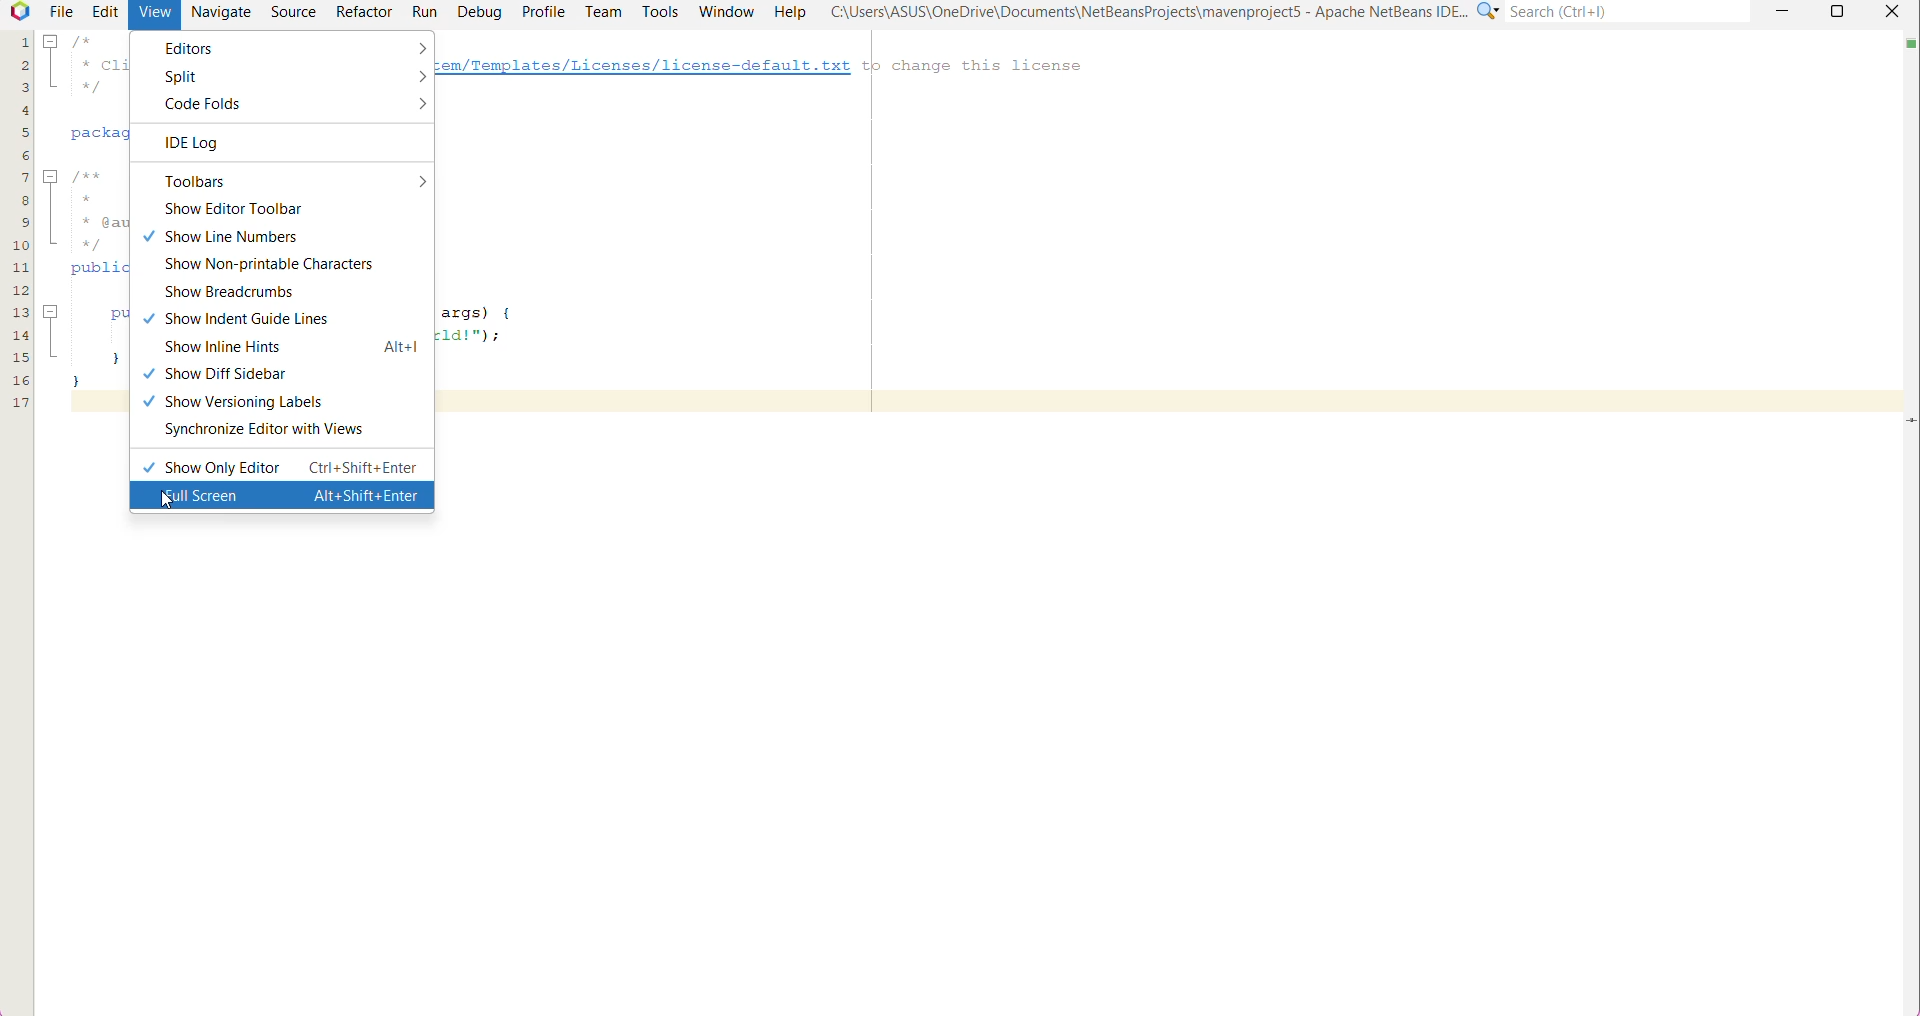  I want to click on Show Breadcrumbs, so click(242, 293).